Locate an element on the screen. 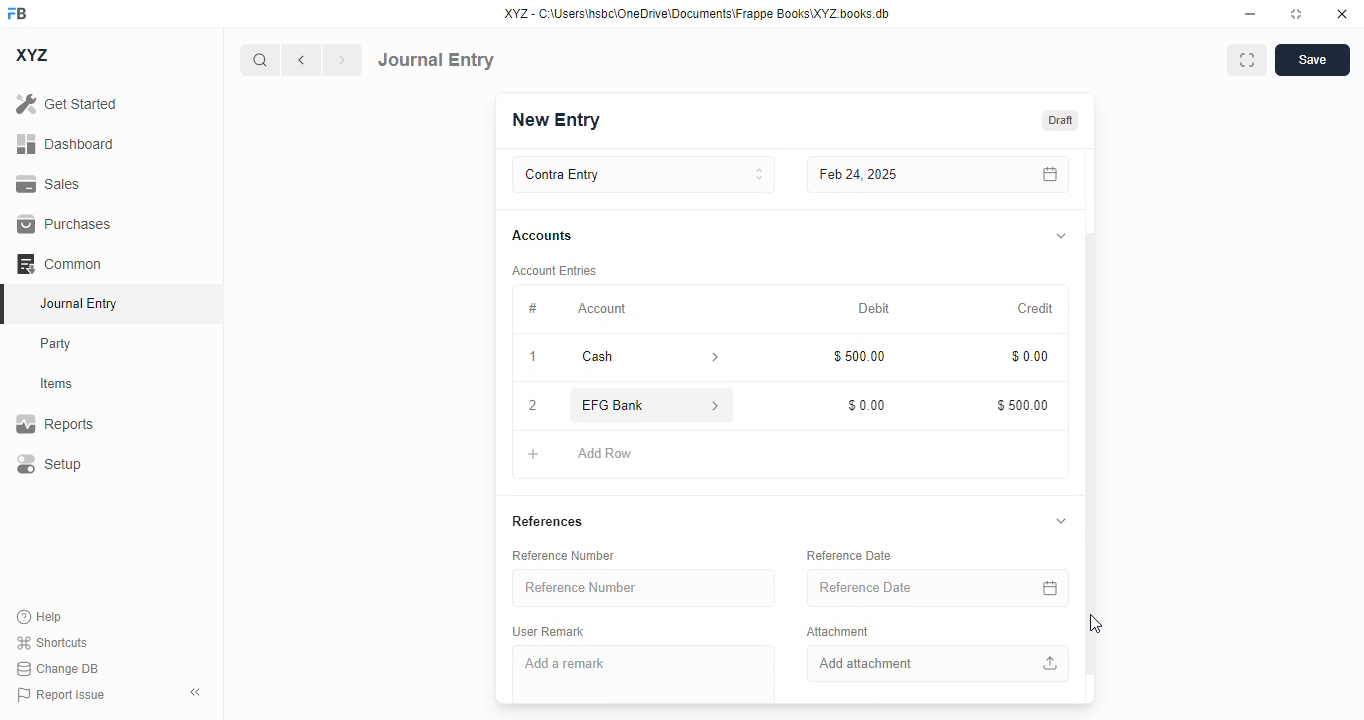 This screenshot has width=1364, height=720. toggle sidebar is located at coordinates (197, 692).